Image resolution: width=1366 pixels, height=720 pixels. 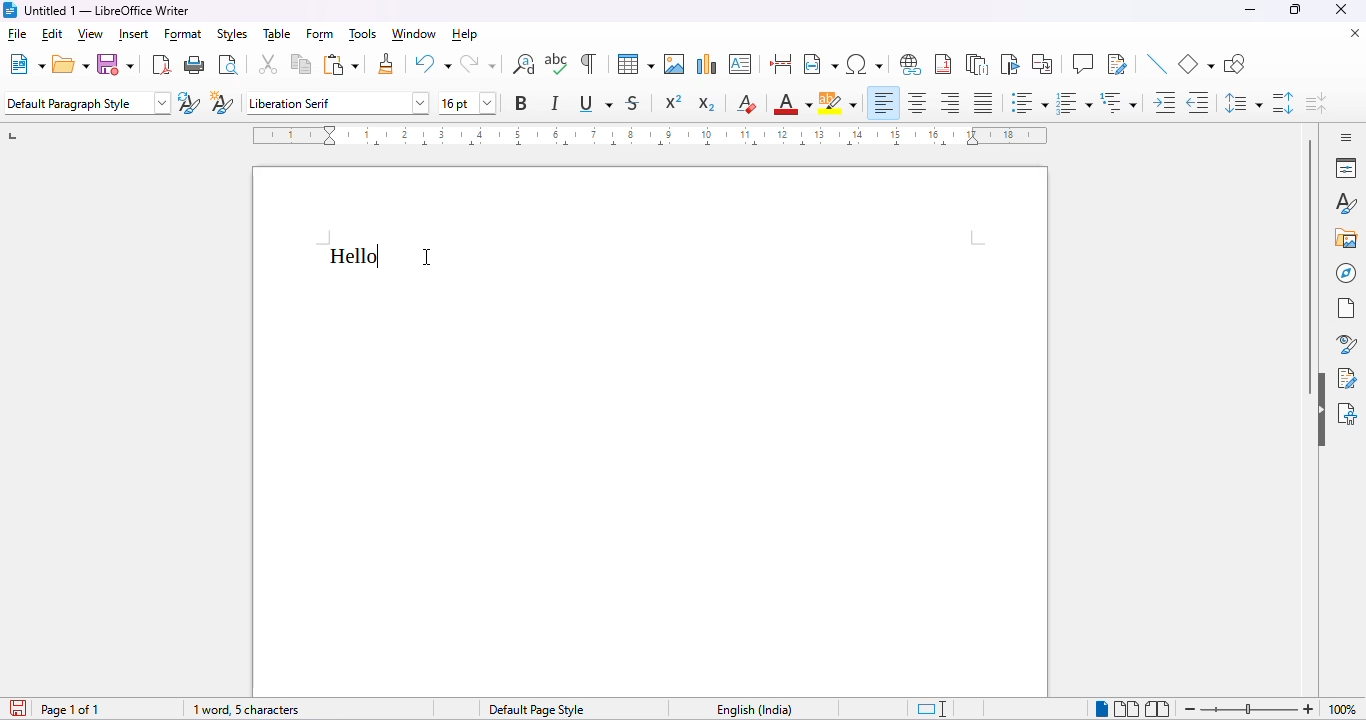 What do you see at coordinates (301, 64) in the screenshot?
I see `copy` at bounding box center [301, 64].